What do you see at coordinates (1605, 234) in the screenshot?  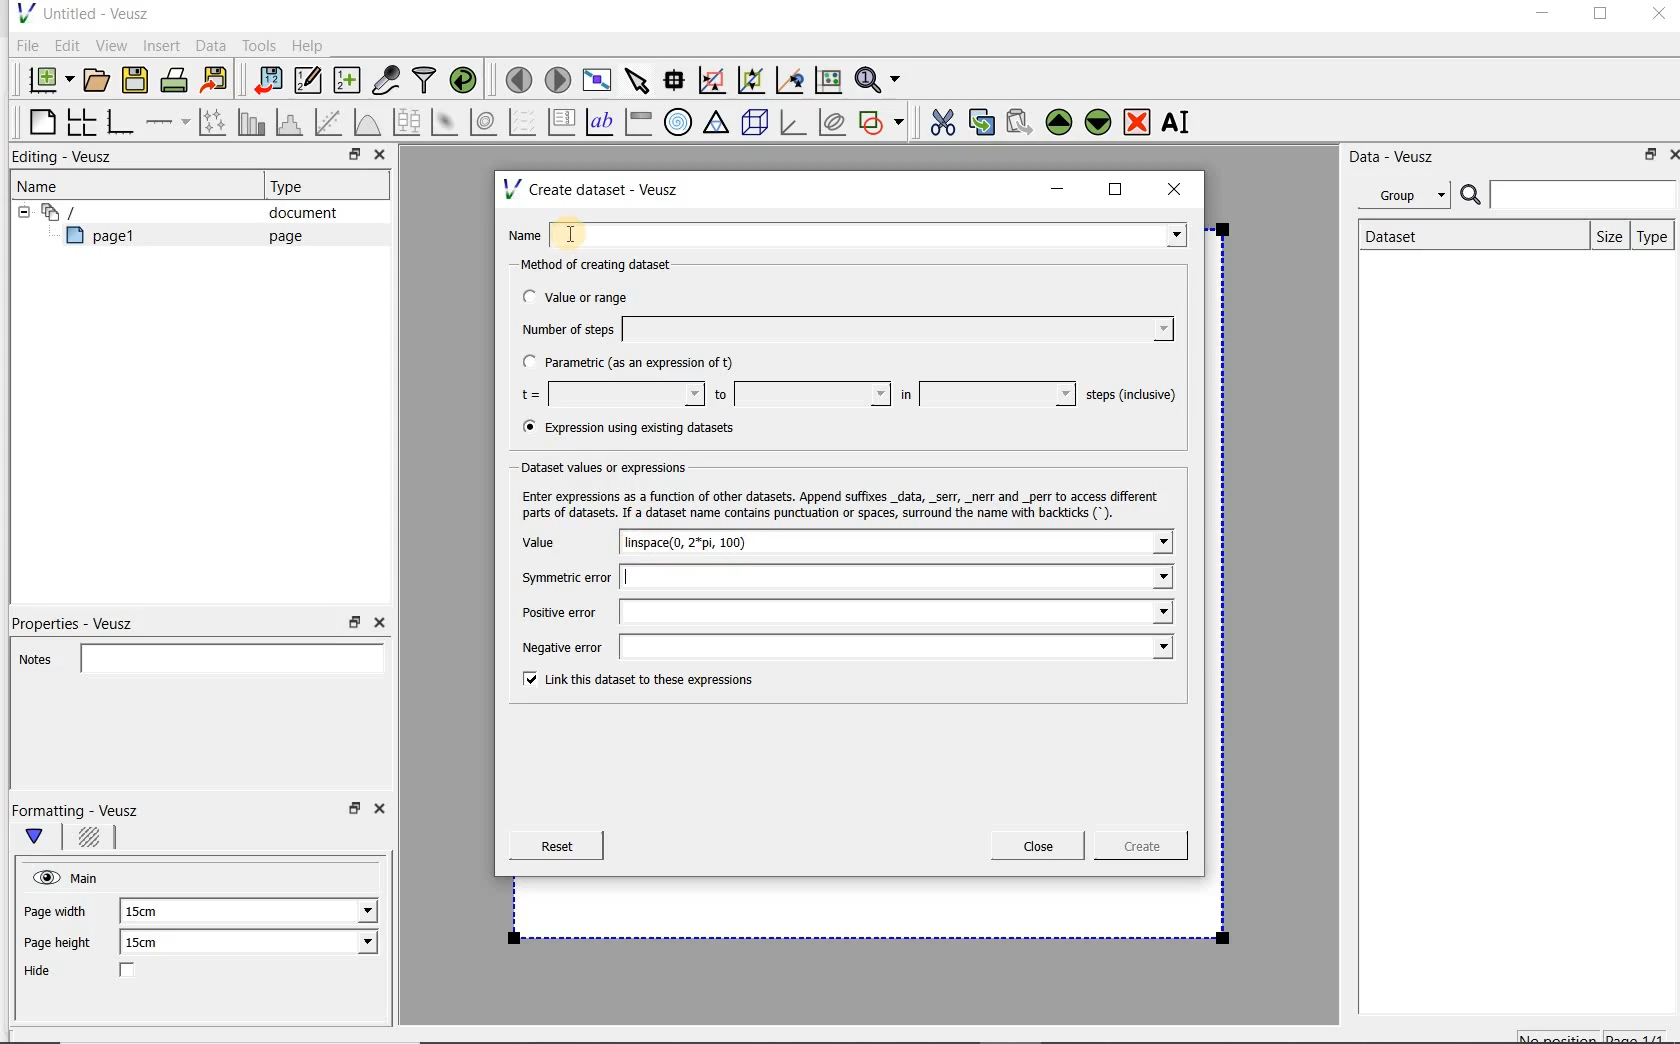 I see `size` at bounding box center [1605, 234].